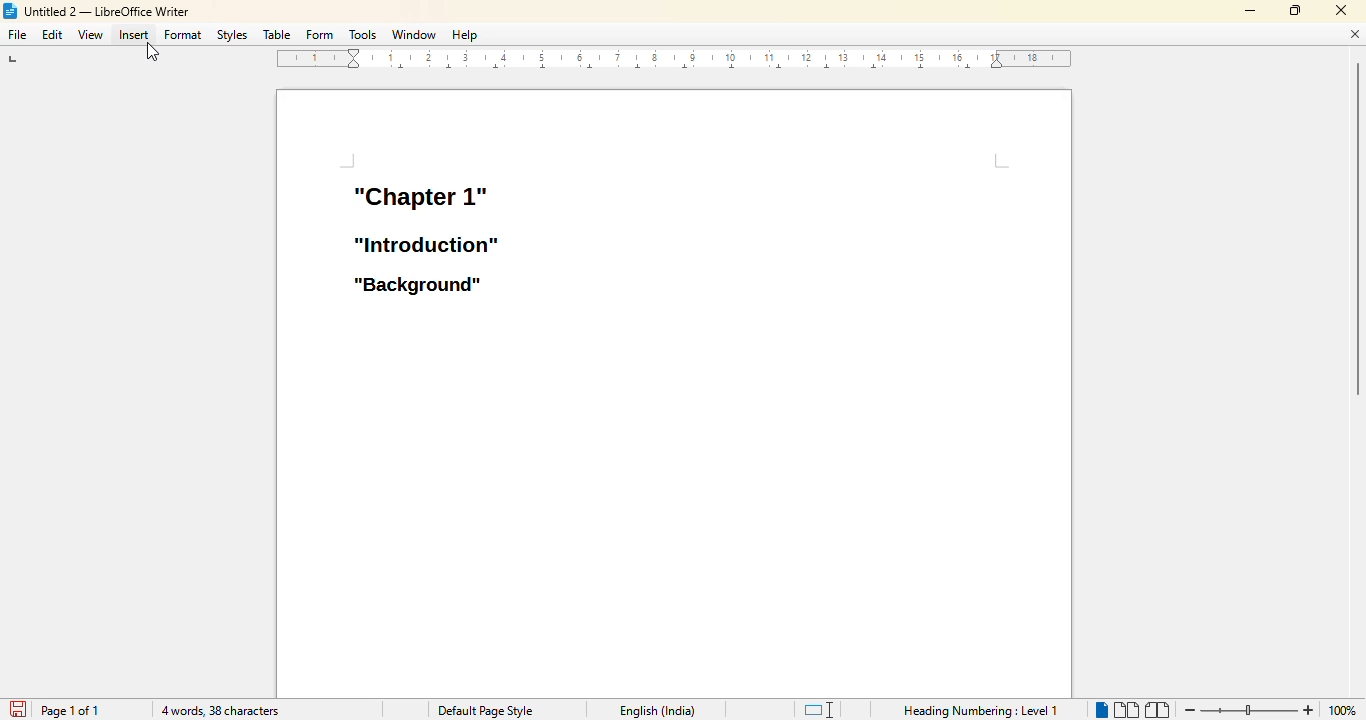  I want to click on page 1 of 1, so click(71, 710).